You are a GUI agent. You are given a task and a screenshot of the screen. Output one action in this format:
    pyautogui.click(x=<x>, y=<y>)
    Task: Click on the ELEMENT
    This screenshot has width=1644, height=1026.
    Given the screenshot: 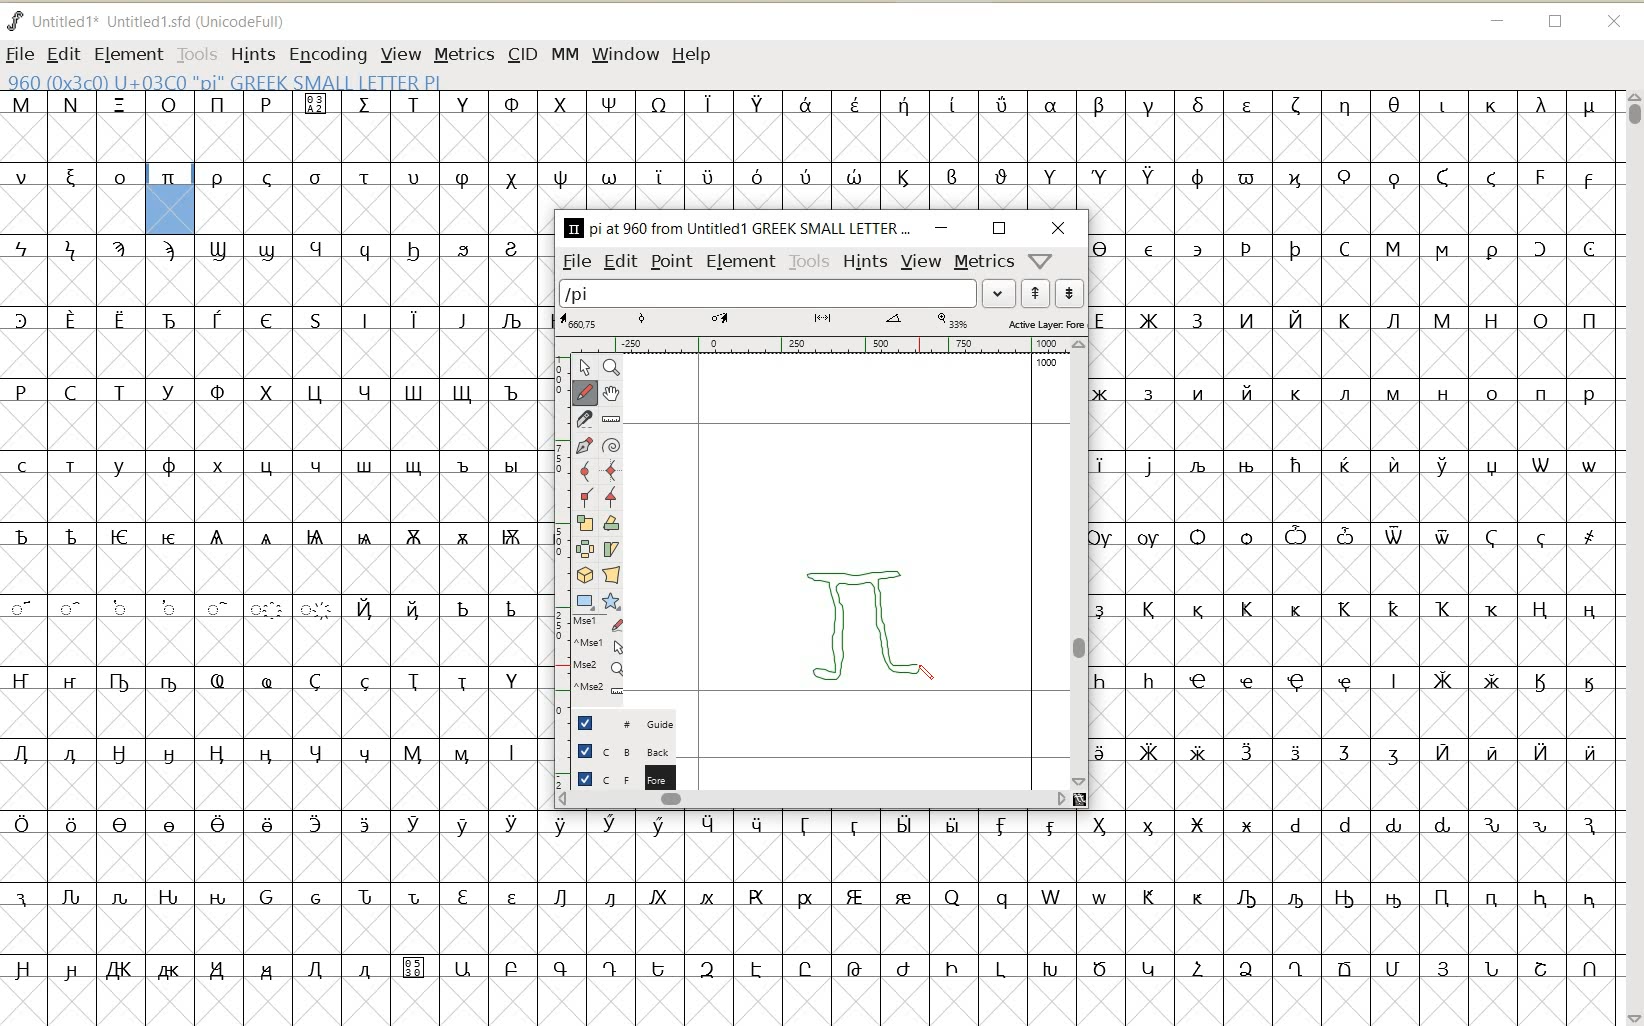 What is the action you would take?
    pyautogui.click(x=128, y=54)
    